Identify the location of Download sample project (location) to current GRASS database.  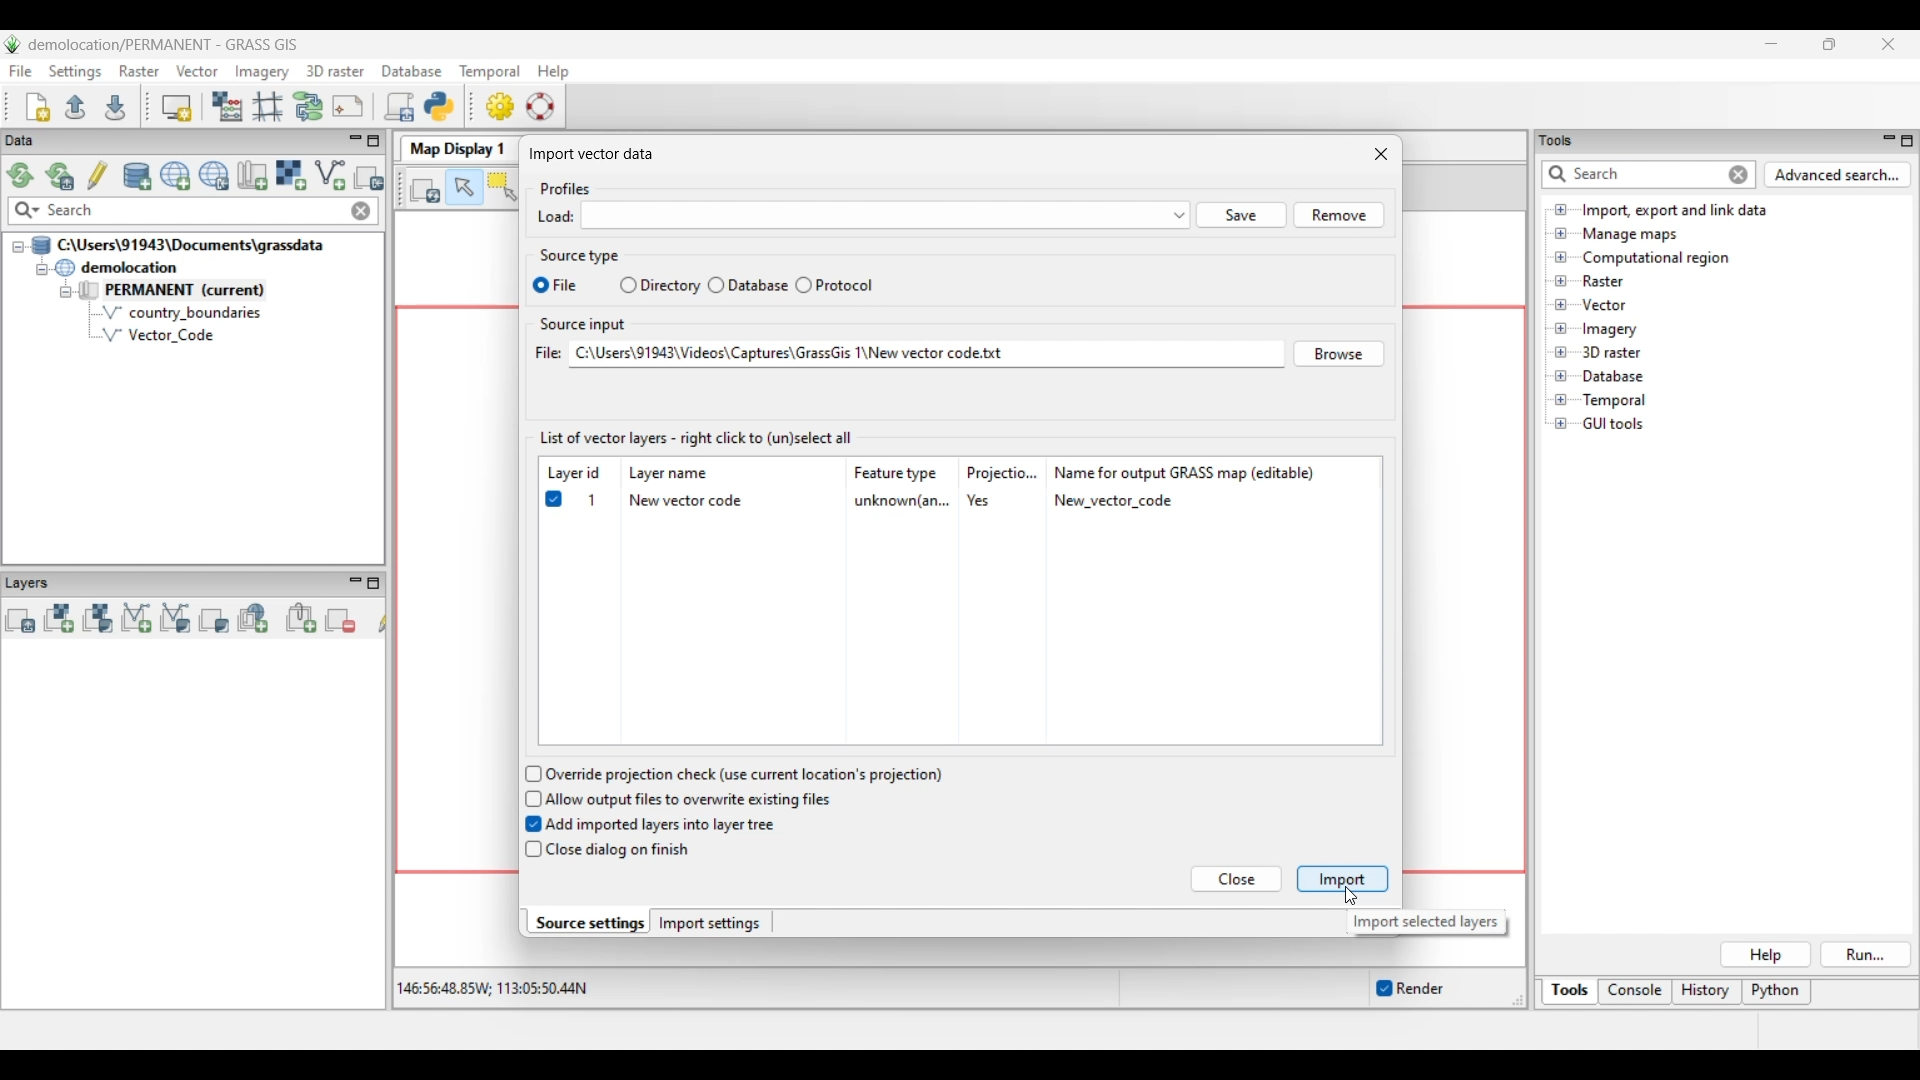
(214, 176).